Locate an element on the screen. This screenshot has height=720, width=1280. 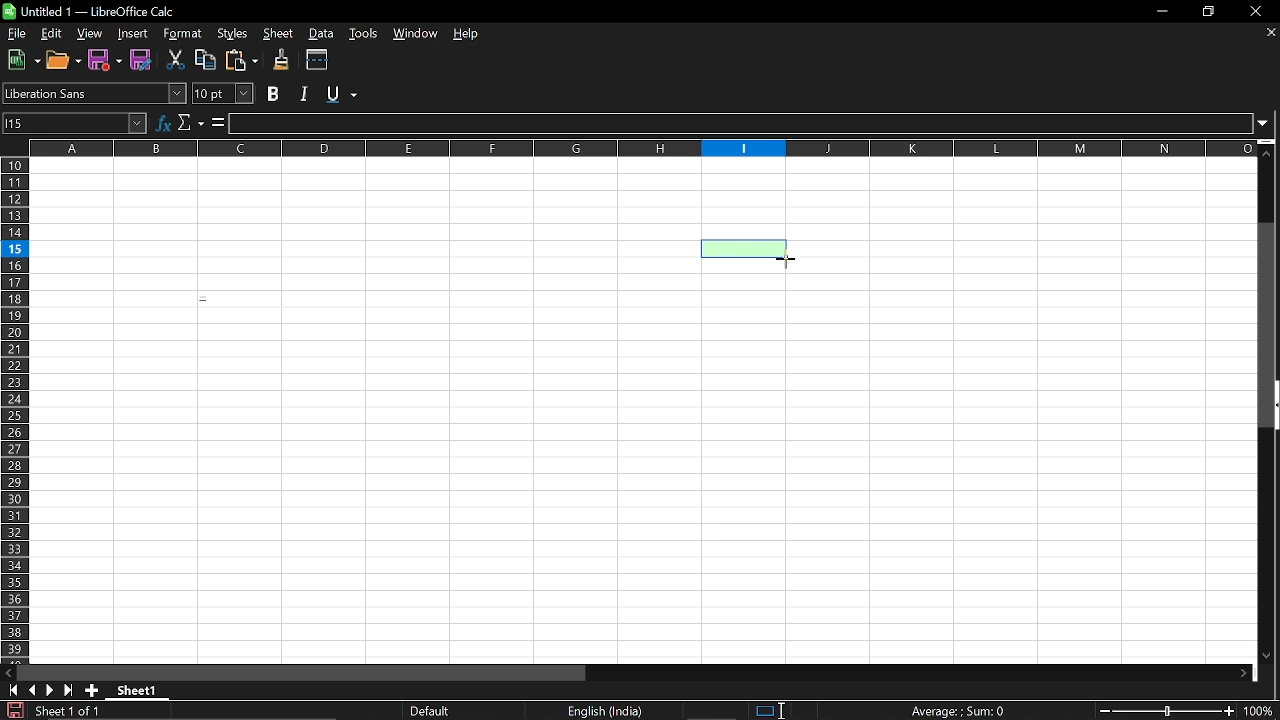
Formula is located at coordinates (958, 710).